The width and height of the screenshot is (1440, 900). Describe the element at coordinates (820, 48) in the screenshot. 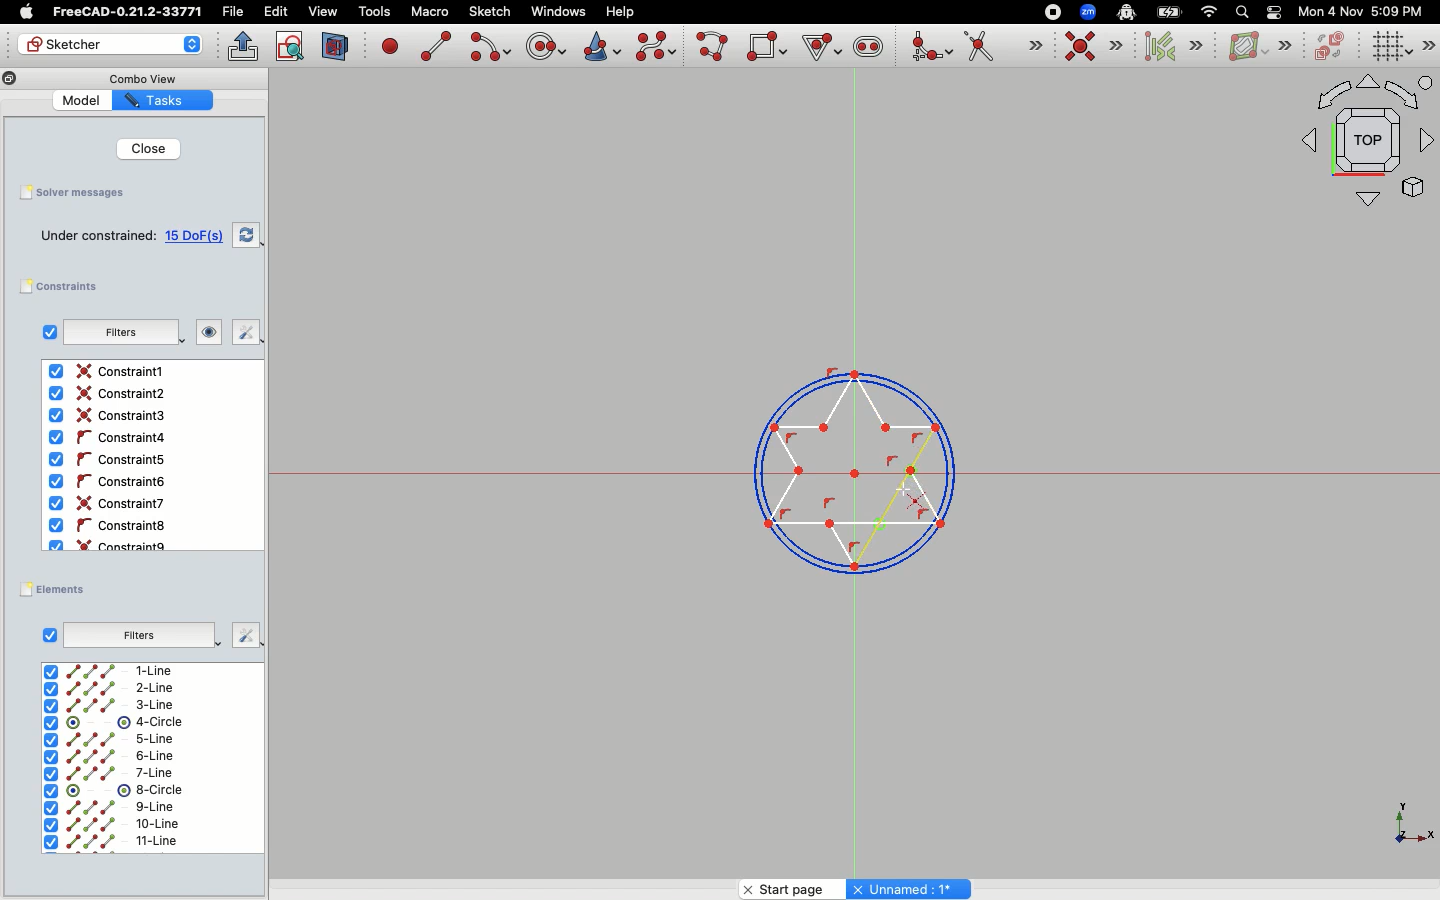

I see `Create Regular Polygon` at that location.